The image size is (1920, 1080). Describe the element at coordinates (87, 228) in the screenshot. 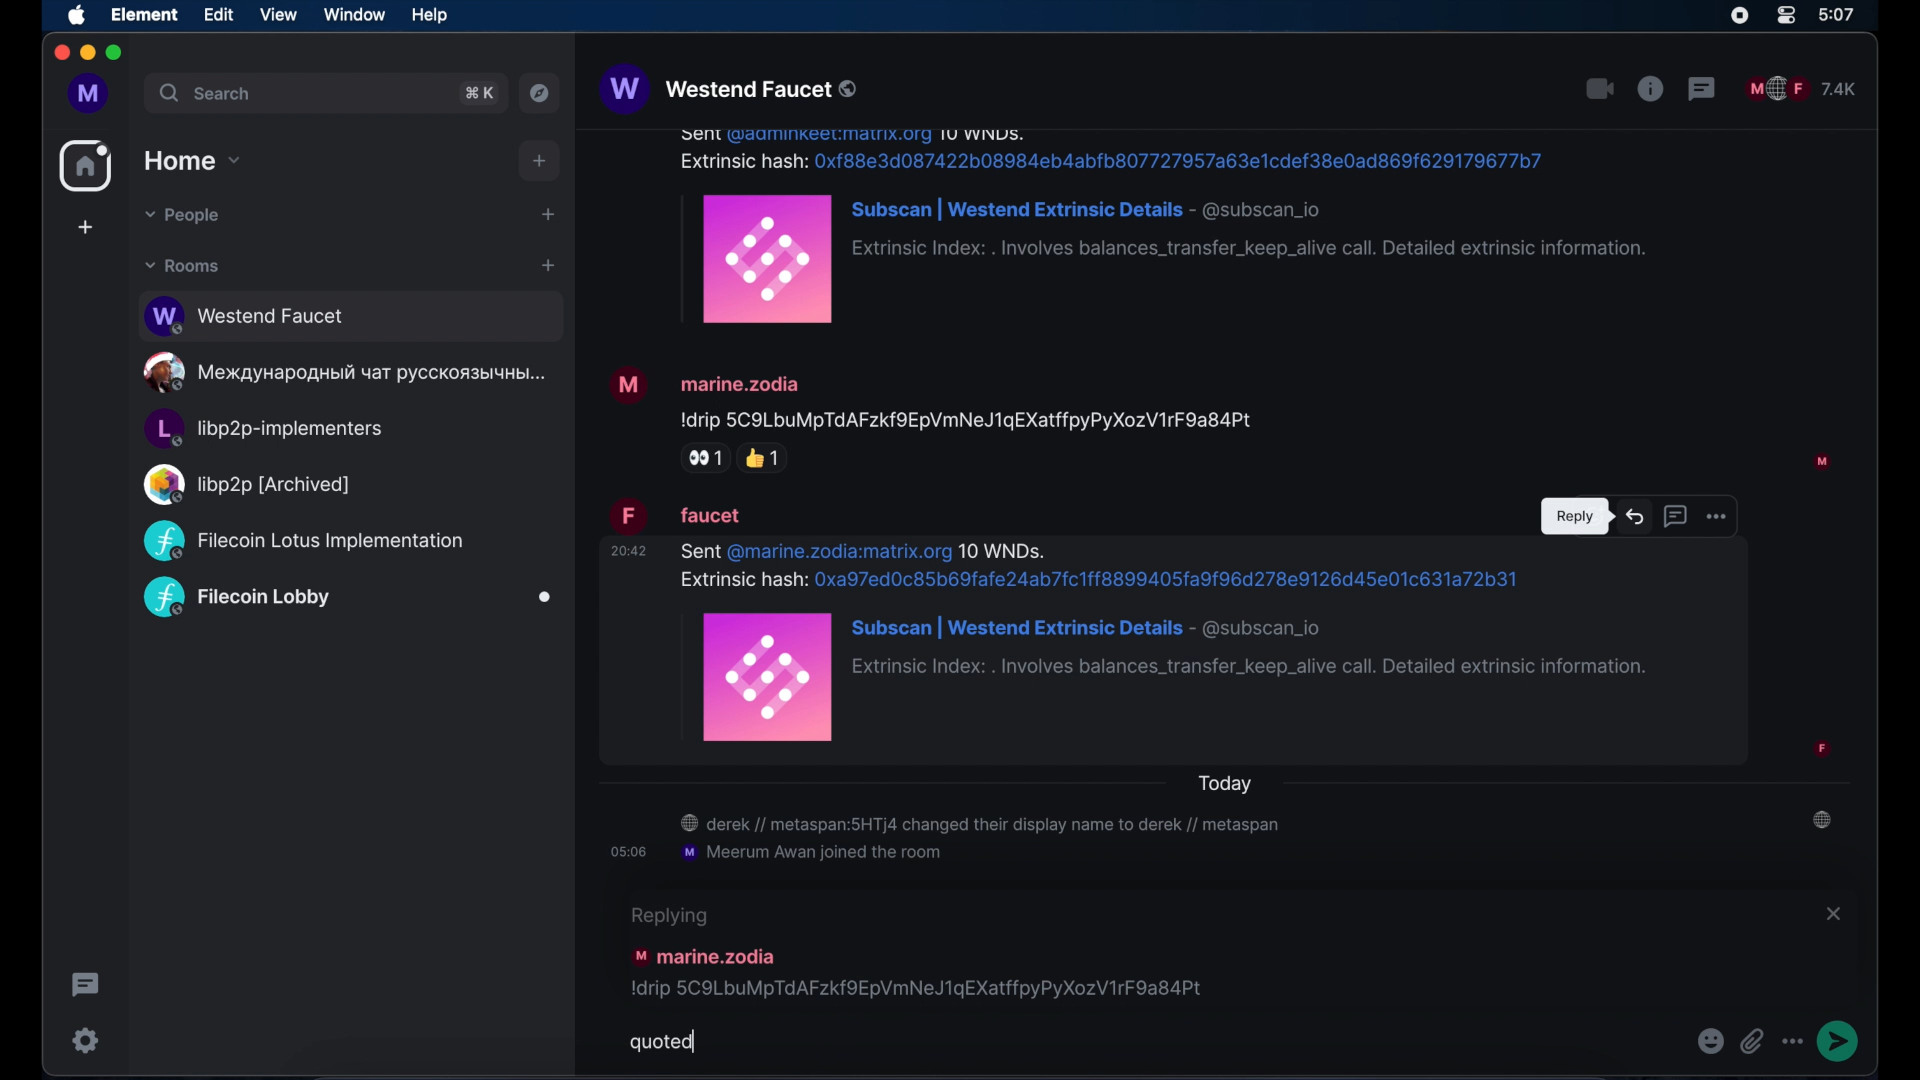

I see `create  space` at that location.